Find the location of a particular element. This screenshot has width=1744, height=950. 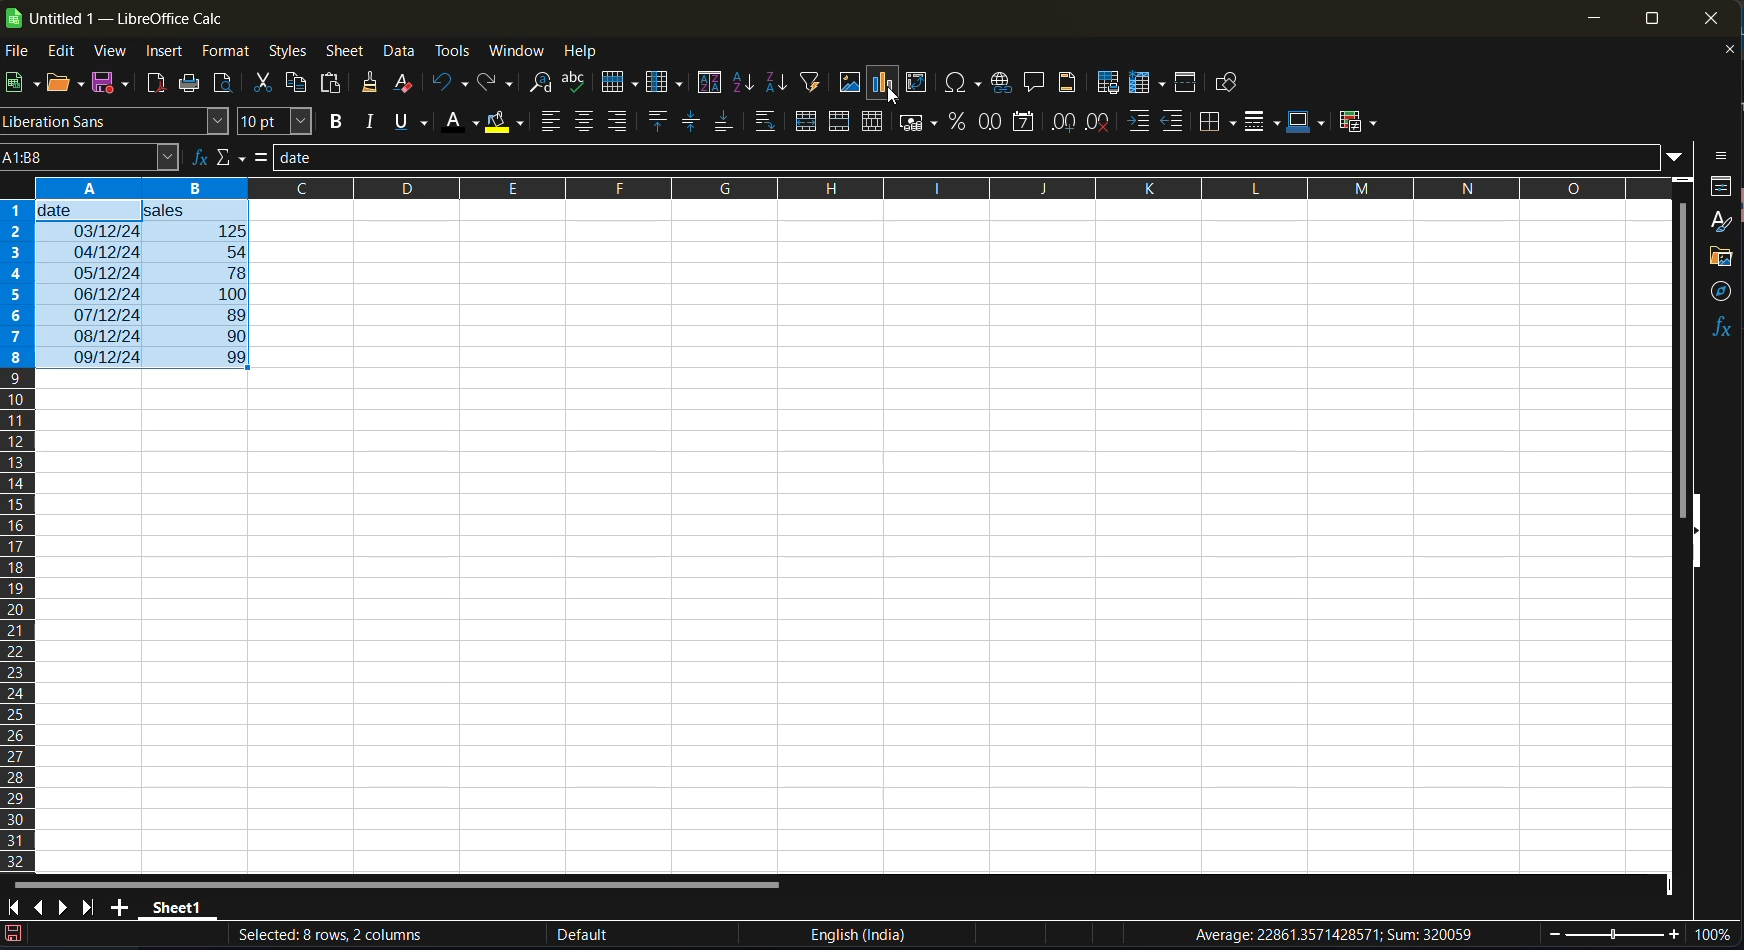

gallery is located at coordinates (1723, 258).